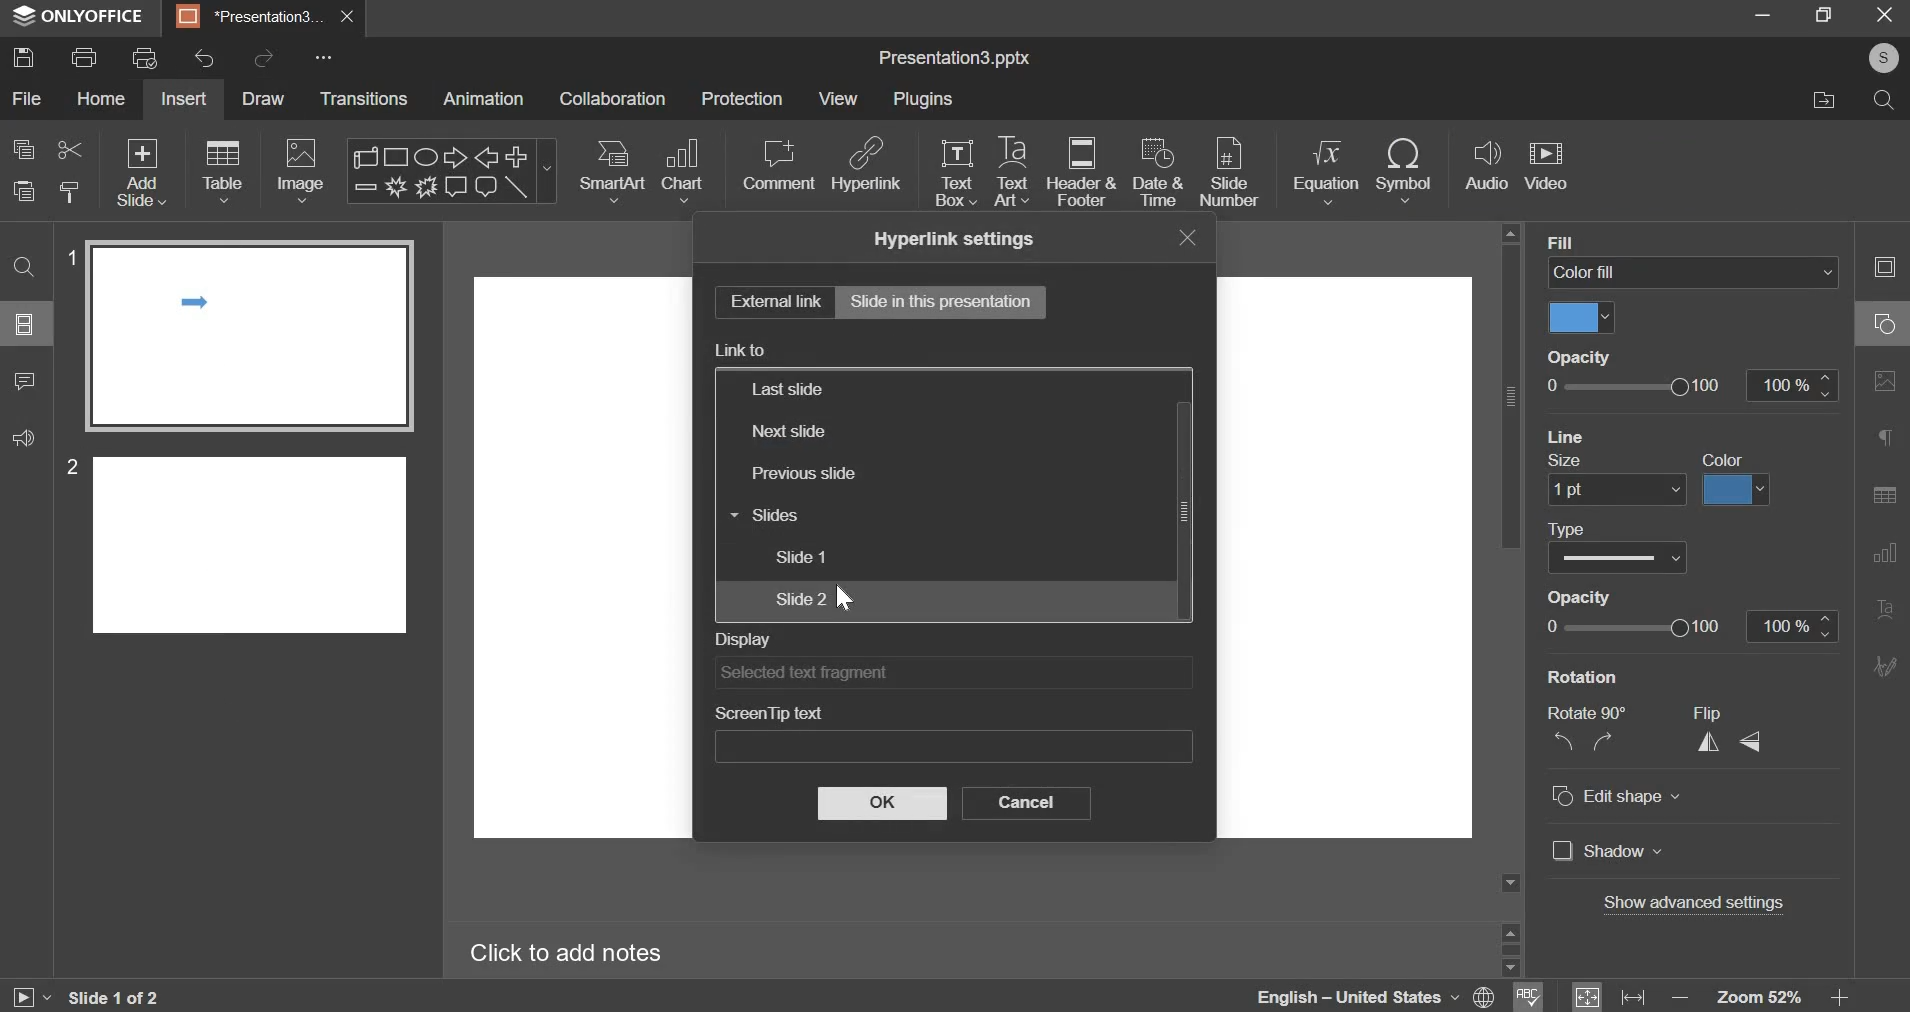 The height and width of the screenshot is (1012, 1910). I want to click on find, so click(24, 268).